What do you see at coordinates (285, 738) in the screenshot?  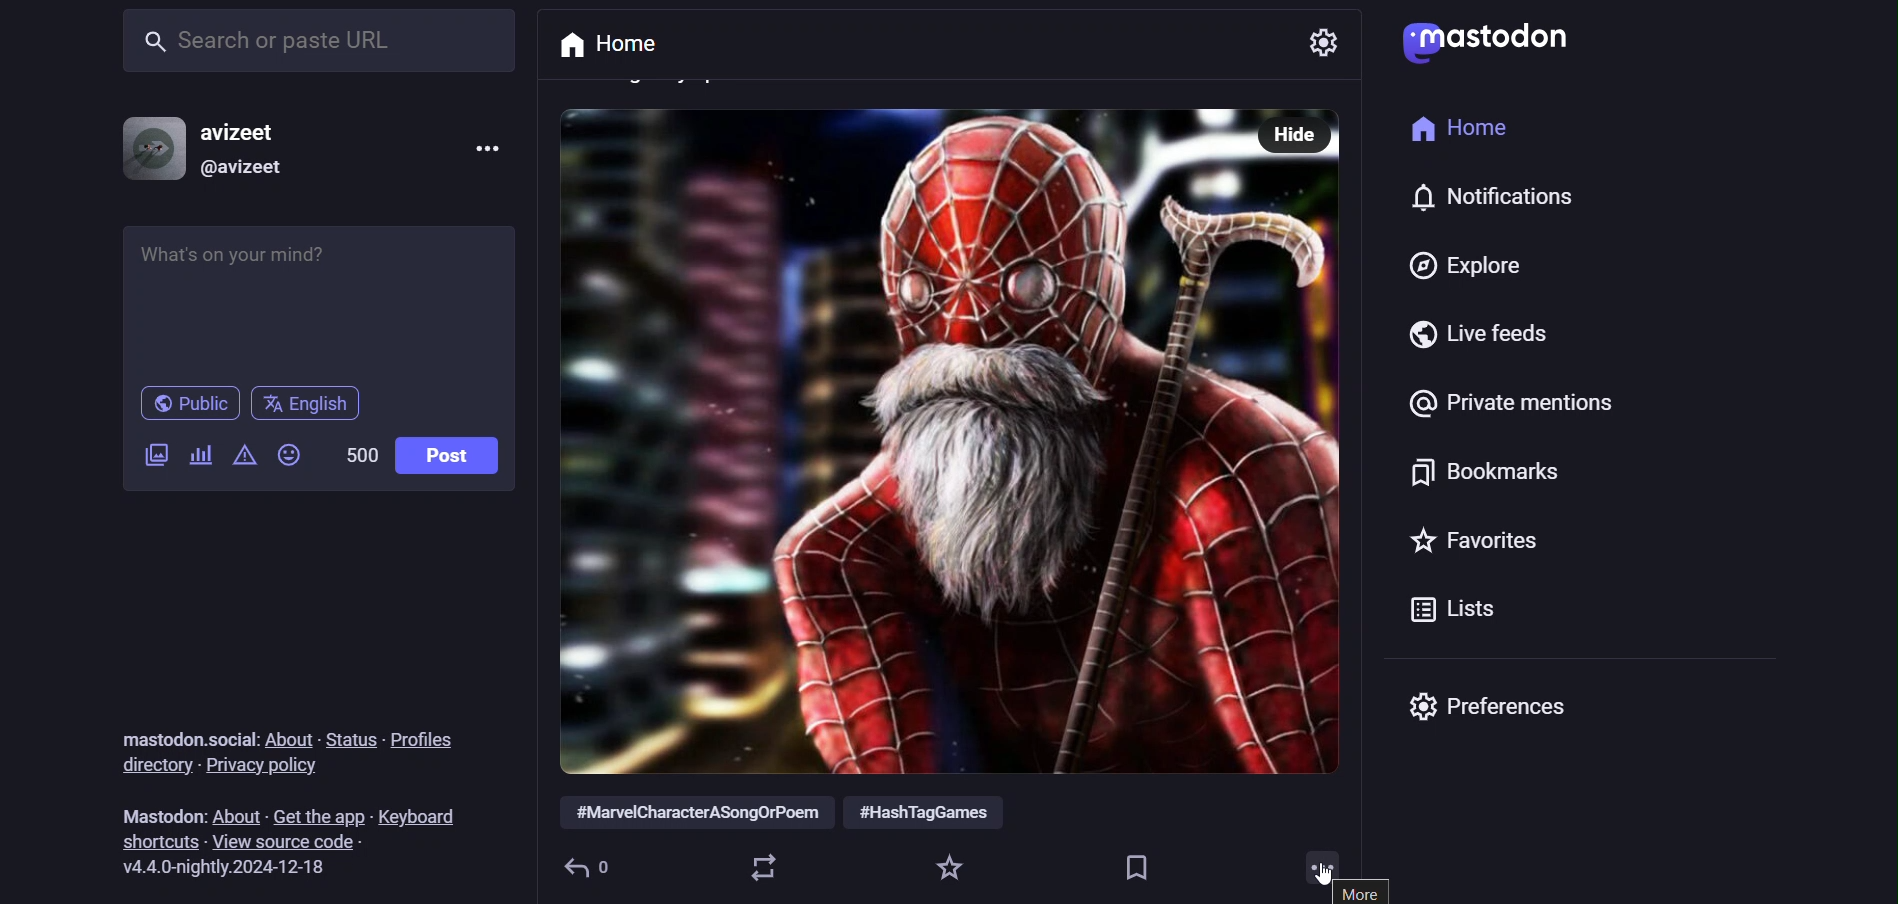 I see `about` at bounding box center [285, 738].